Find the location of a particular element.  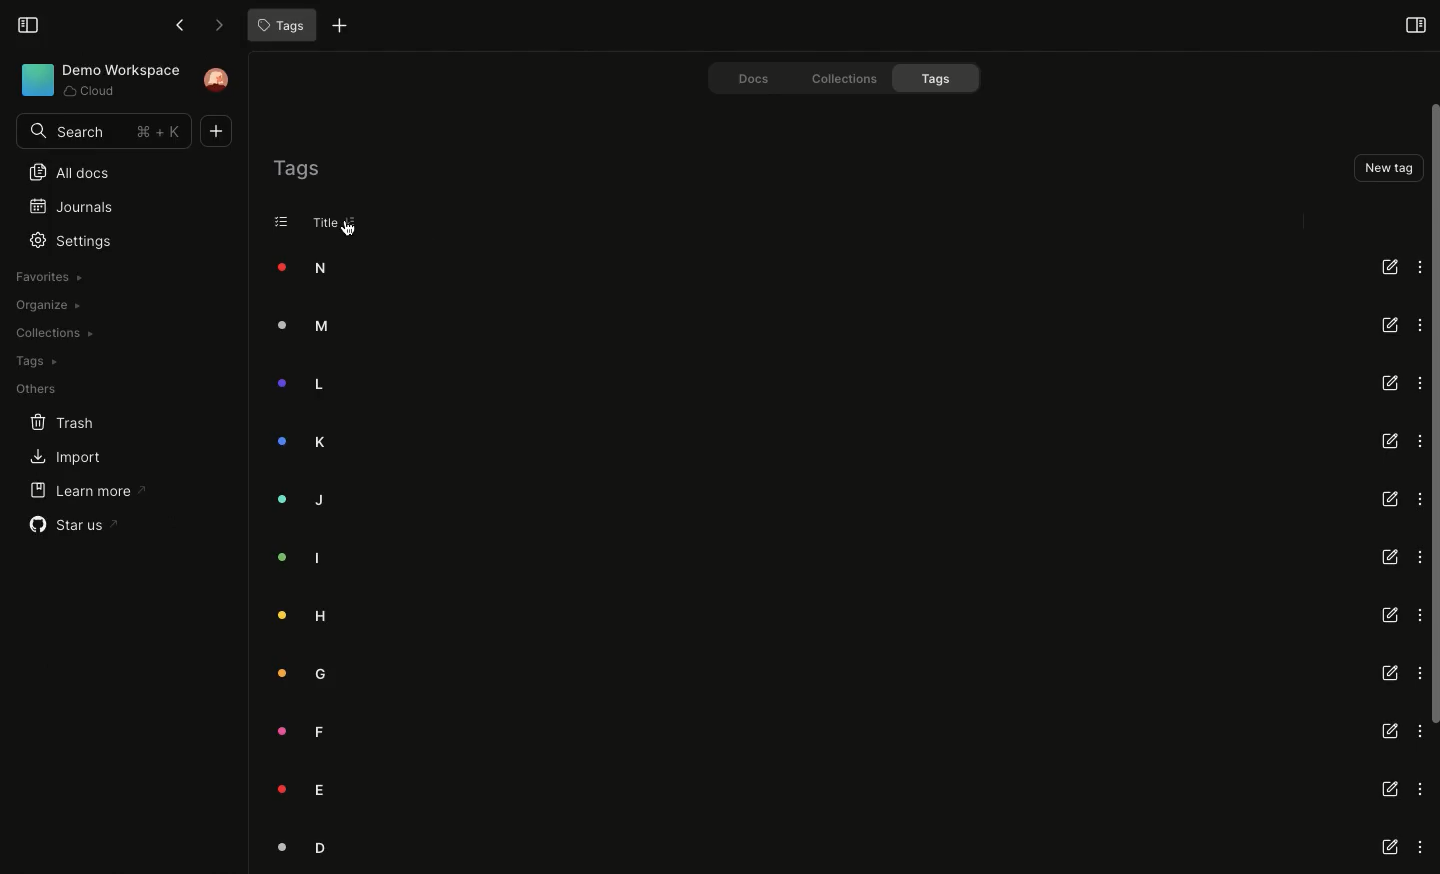

Journals is located at coordinates (63, 205).